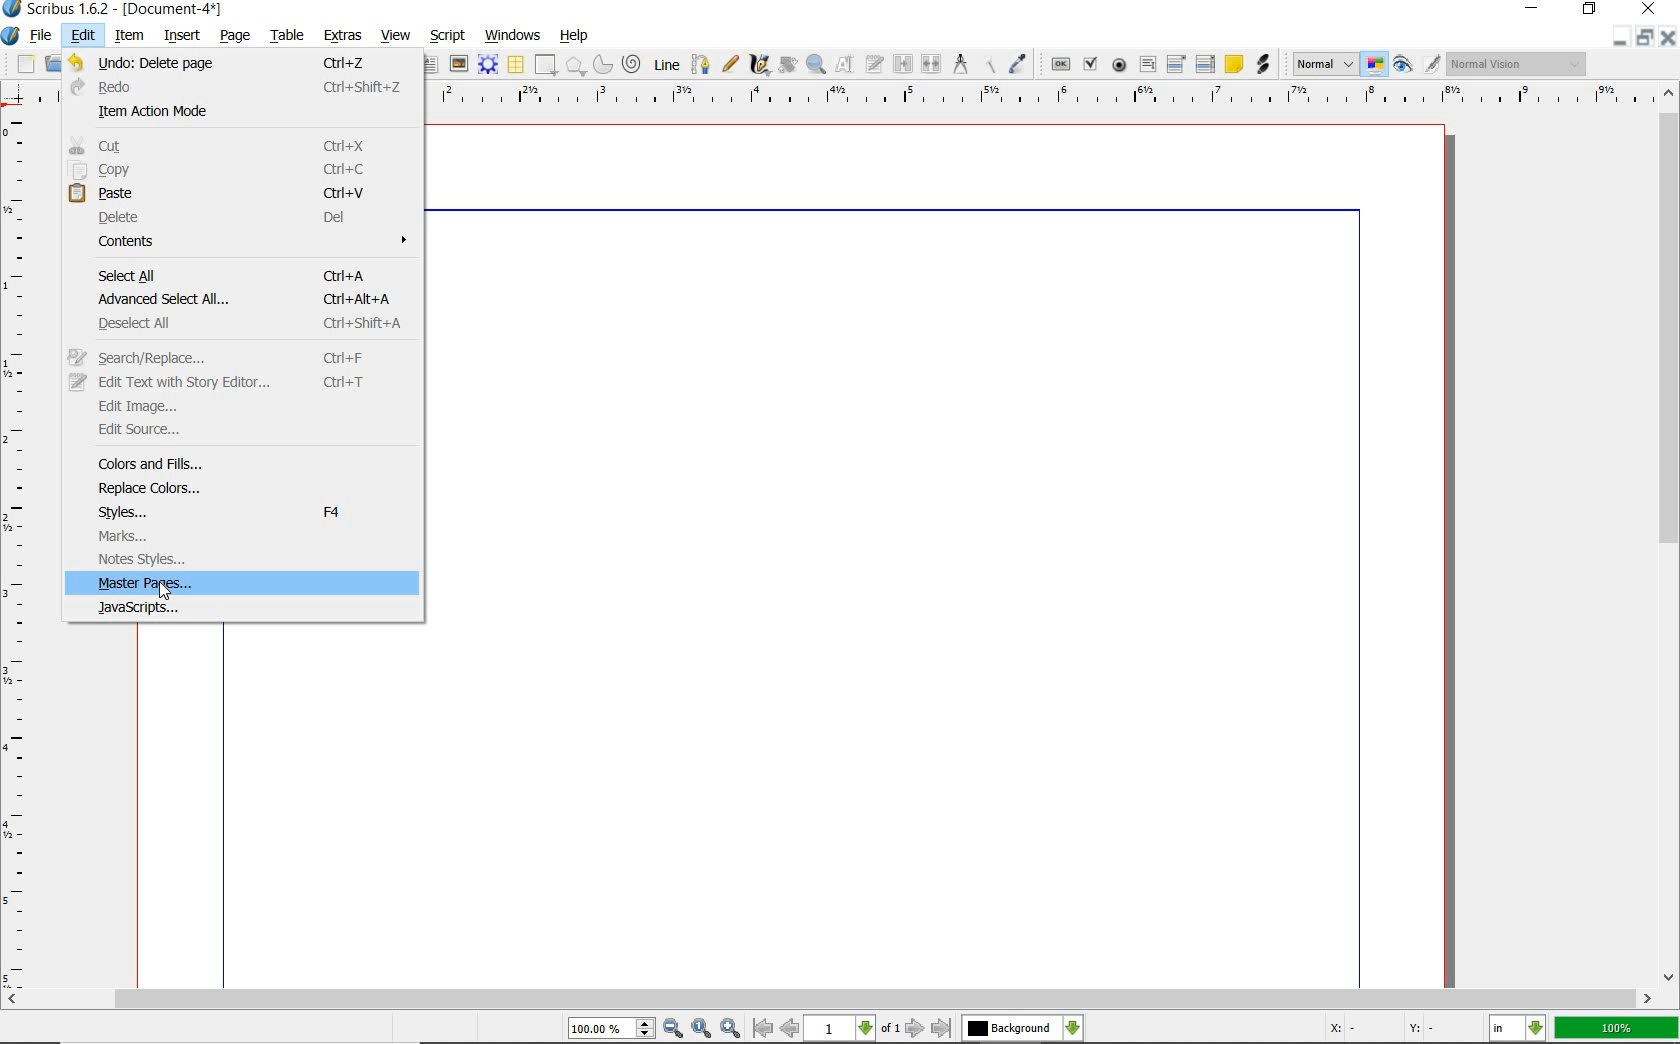 This screenshot has height=1044, width=1680. What do you see at coordinates (575, 67) in the screenshot?
I see `polygon` at bounding box center [575, 67].